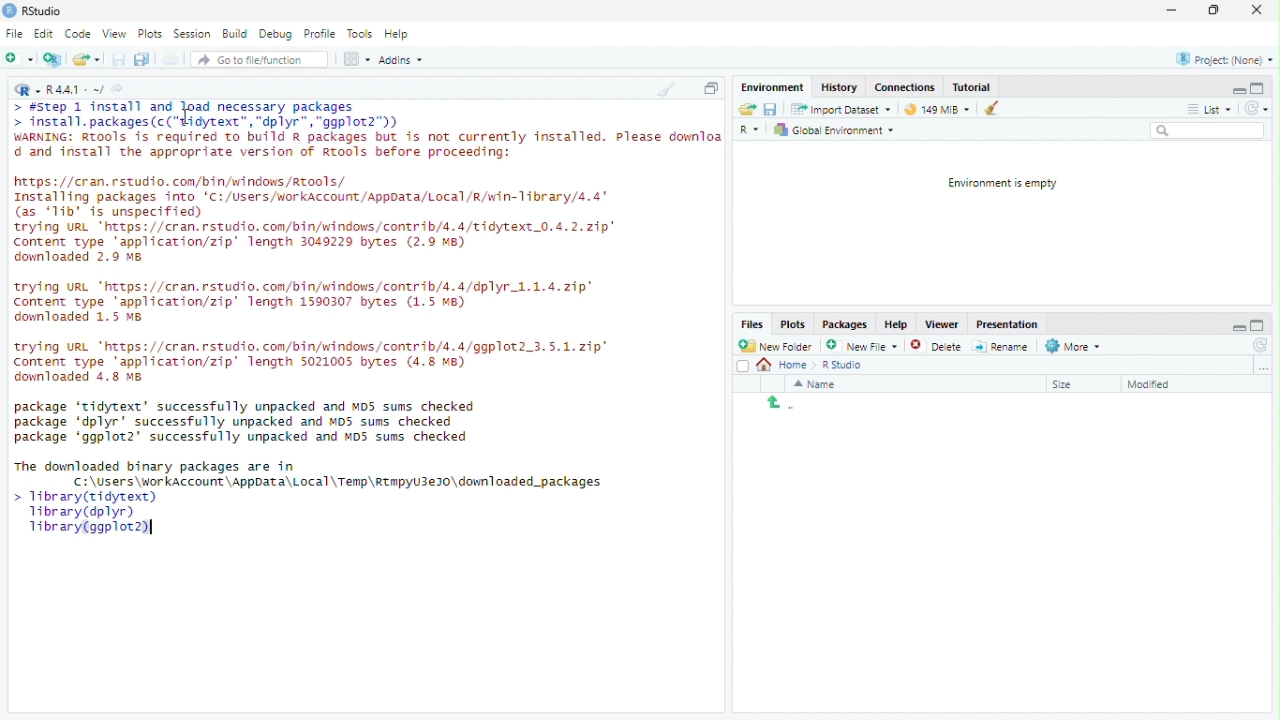 This screenshot has width=1280, height=720. I want to click on Build, so click(234, 32).